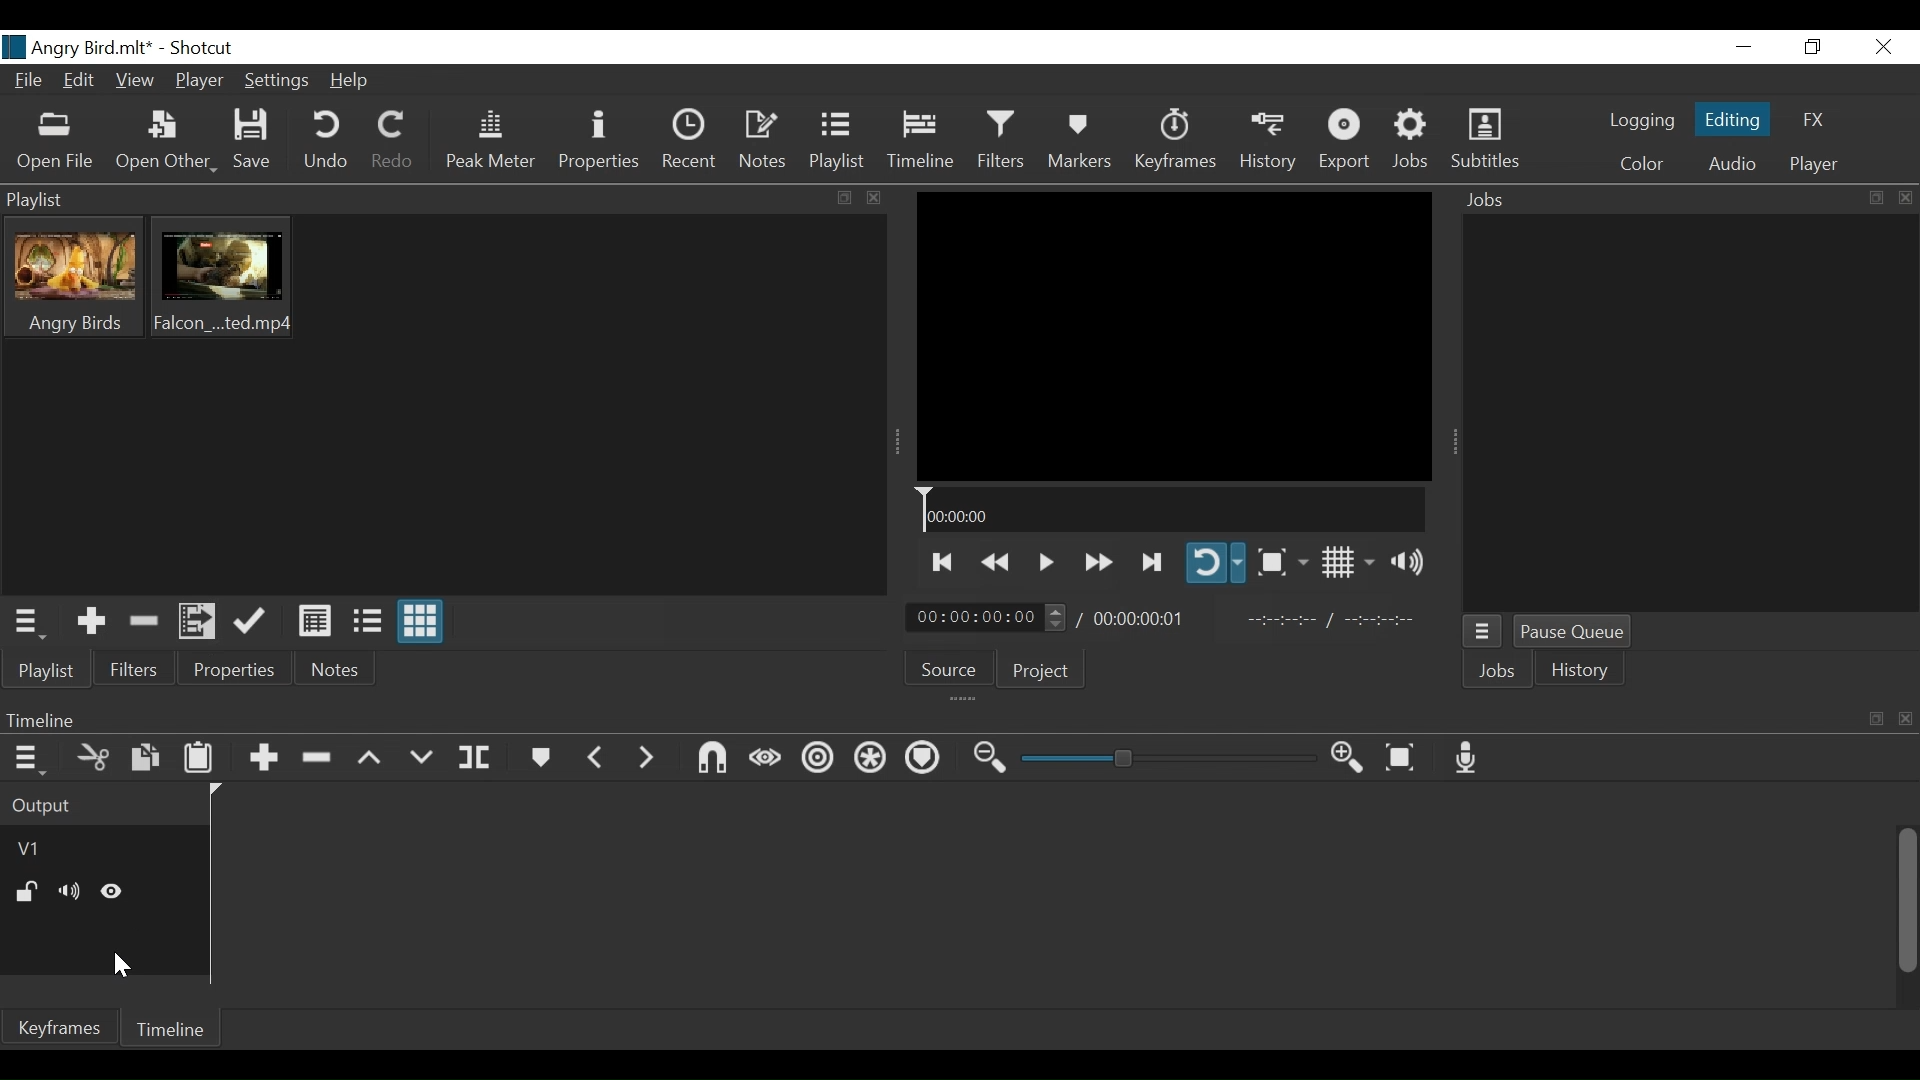  Describe the element at coordinates (200, 759) in the screenshot. I see `Paste` at that location.